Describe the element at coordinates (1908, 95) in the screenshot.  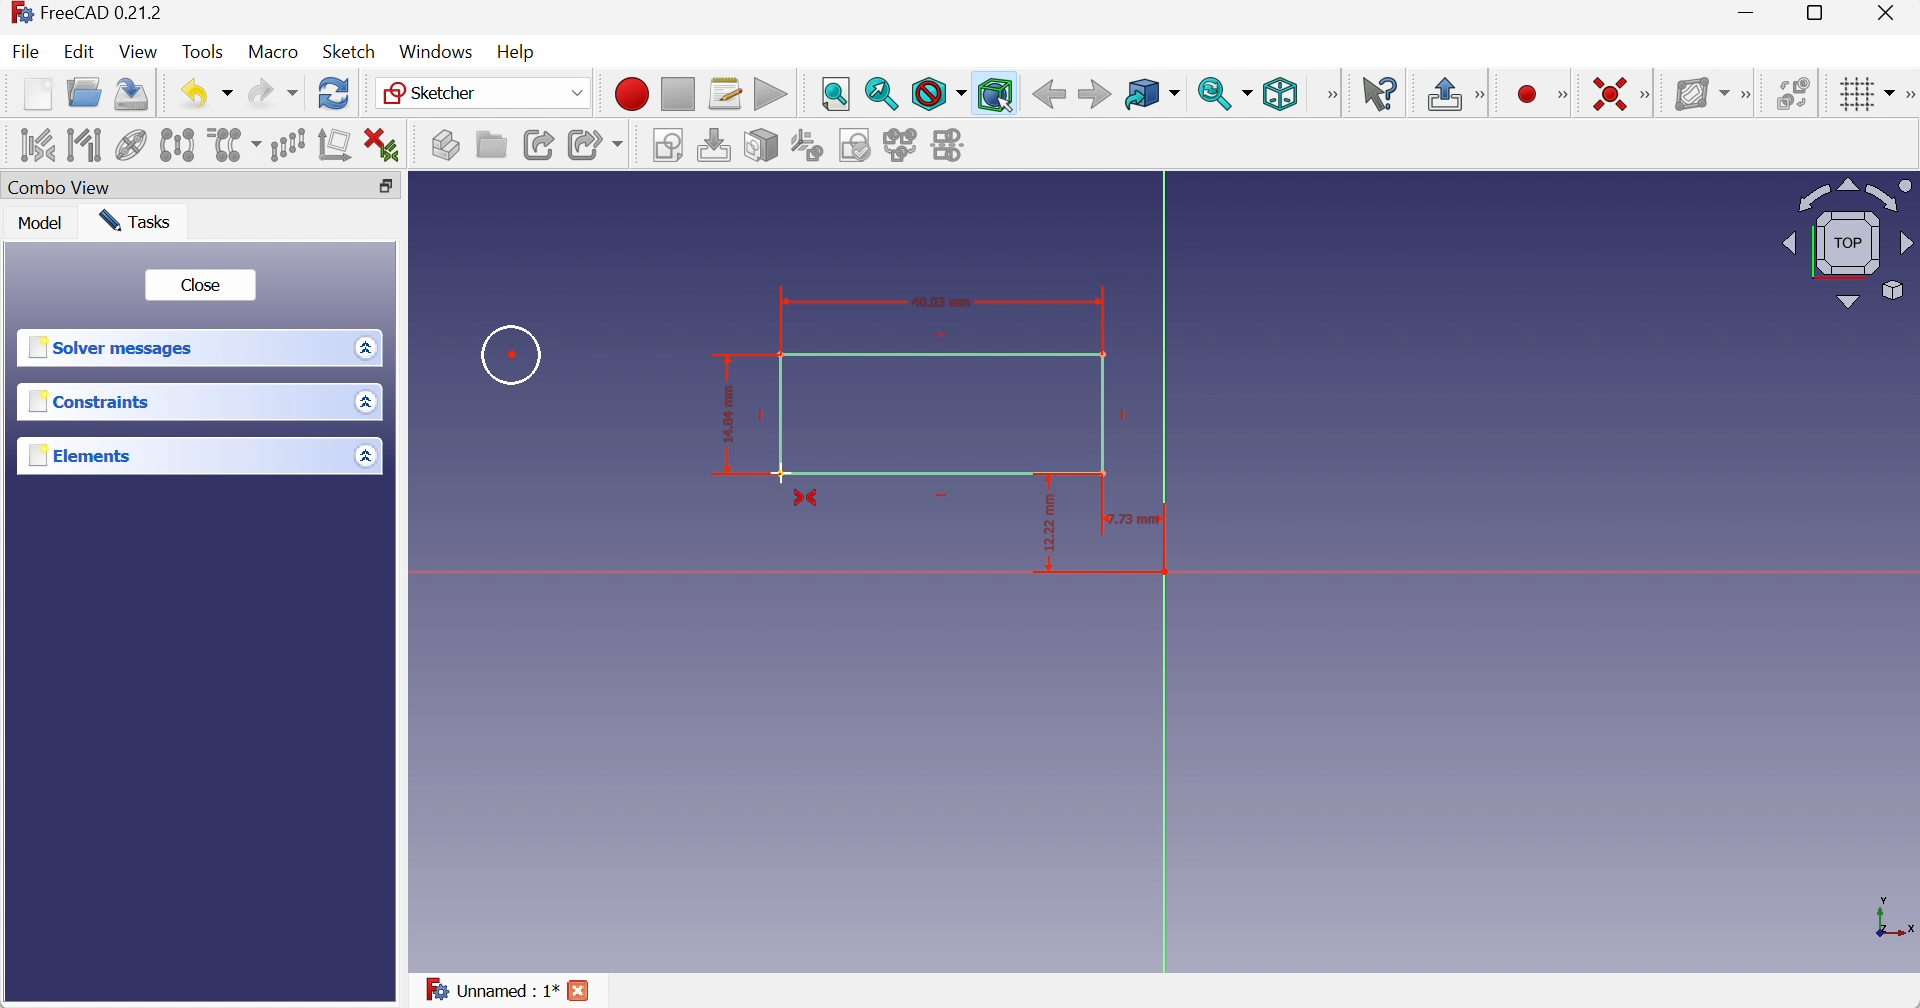
I see `[Sketcher edit tools]` at that location.